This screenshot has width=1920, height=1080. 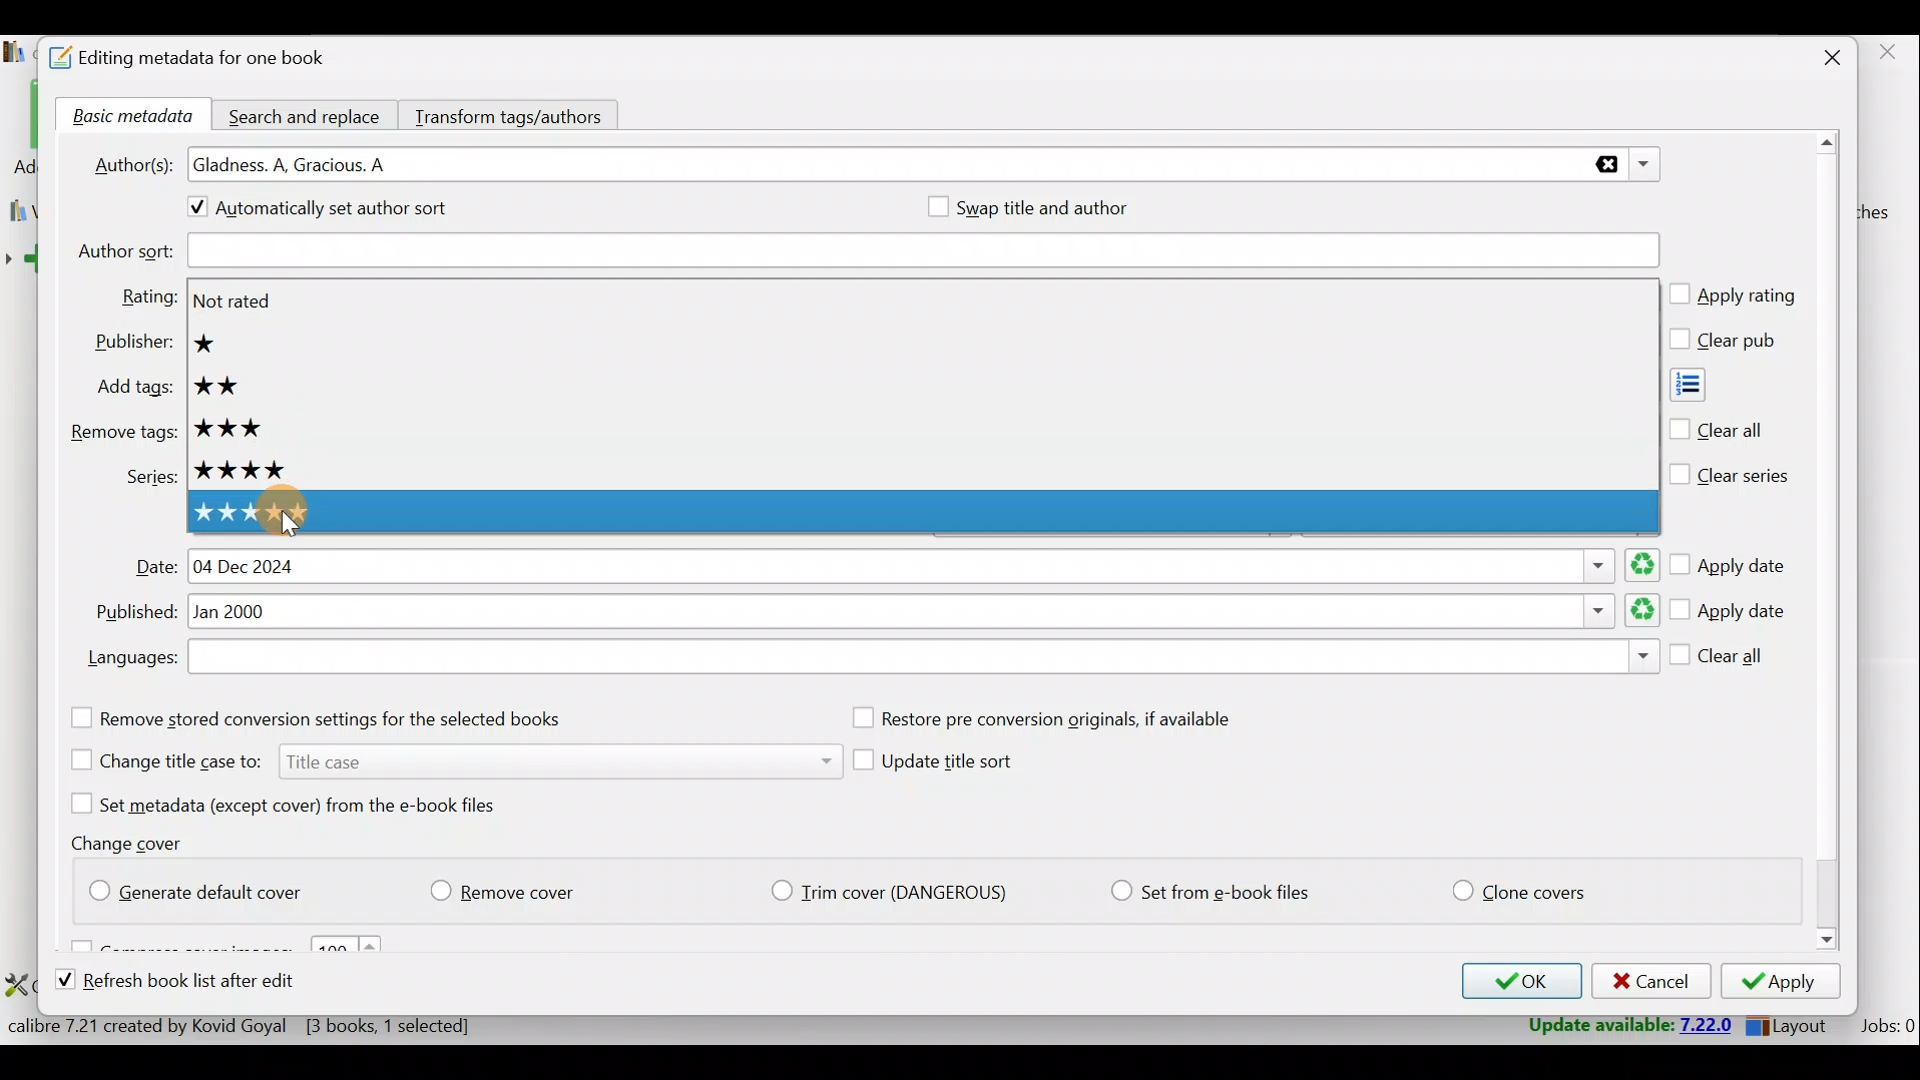 What do you see at coordinates (923, 659) in the screenshot?
I see `Languages` at bounding box center [923, 659].